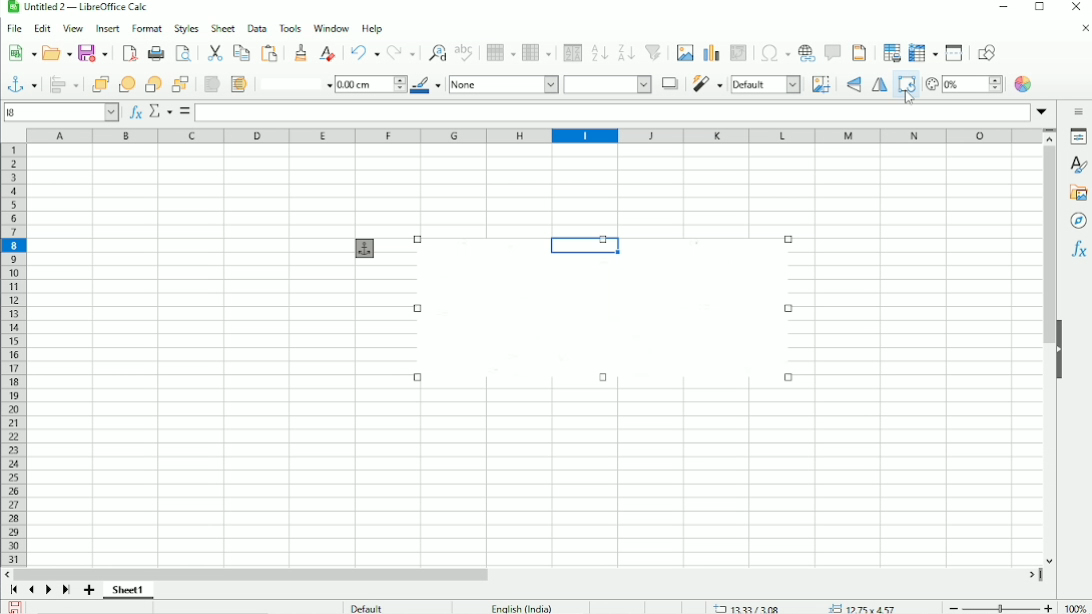 Image resolution: width=1092 pixels, height=614 pixels. What do you see at coordinates (401, 53) in the screenshot?
I see `Redo` at bounding box center [401, 53].